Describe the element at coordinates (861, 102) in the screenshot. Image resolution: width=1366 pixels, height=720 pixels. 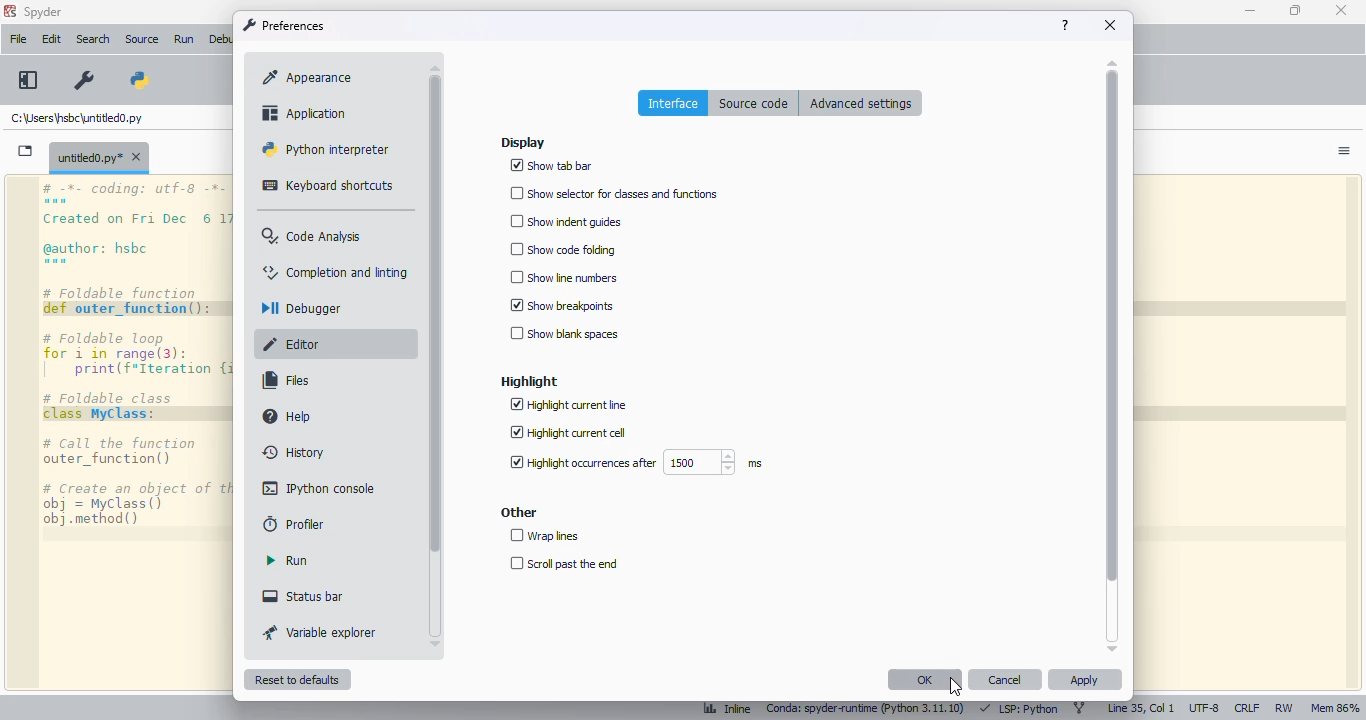
I see `advanced settings` at that location.